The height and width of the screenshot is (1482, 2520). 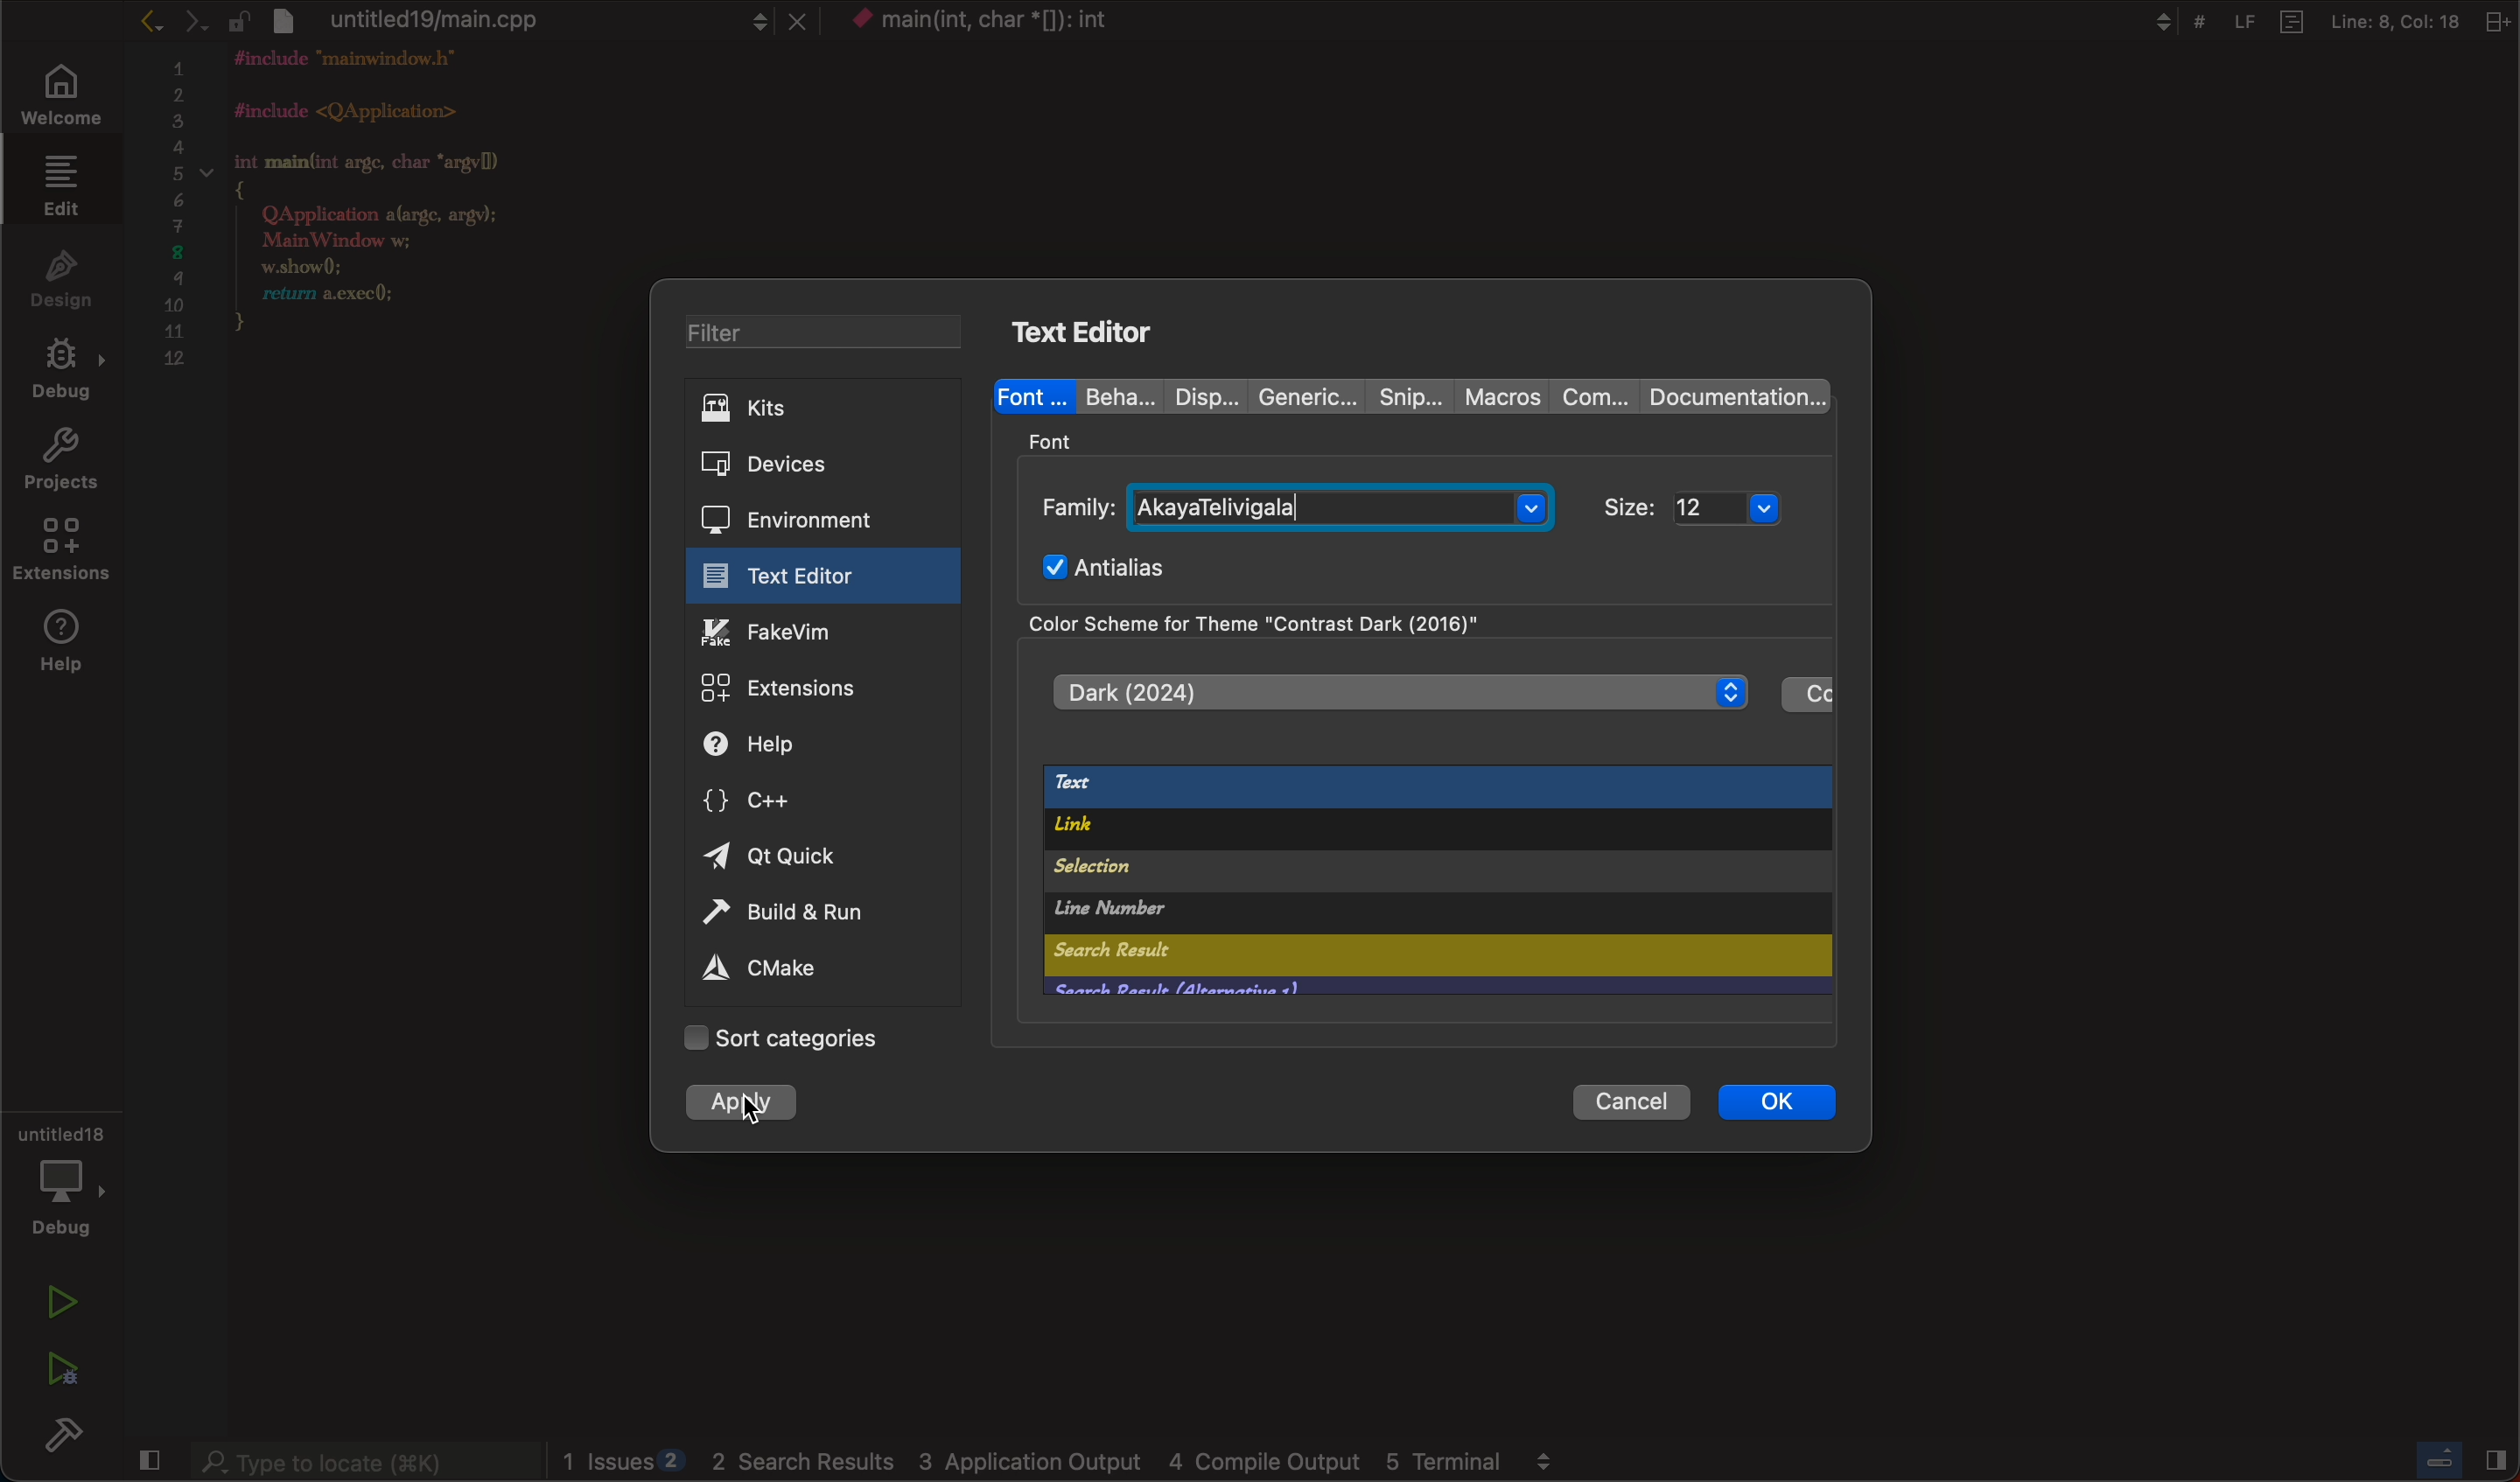 What do you see at coordinates (190, 21) in the screenshot?
I see `arrows` at bounding box center [190, 21].